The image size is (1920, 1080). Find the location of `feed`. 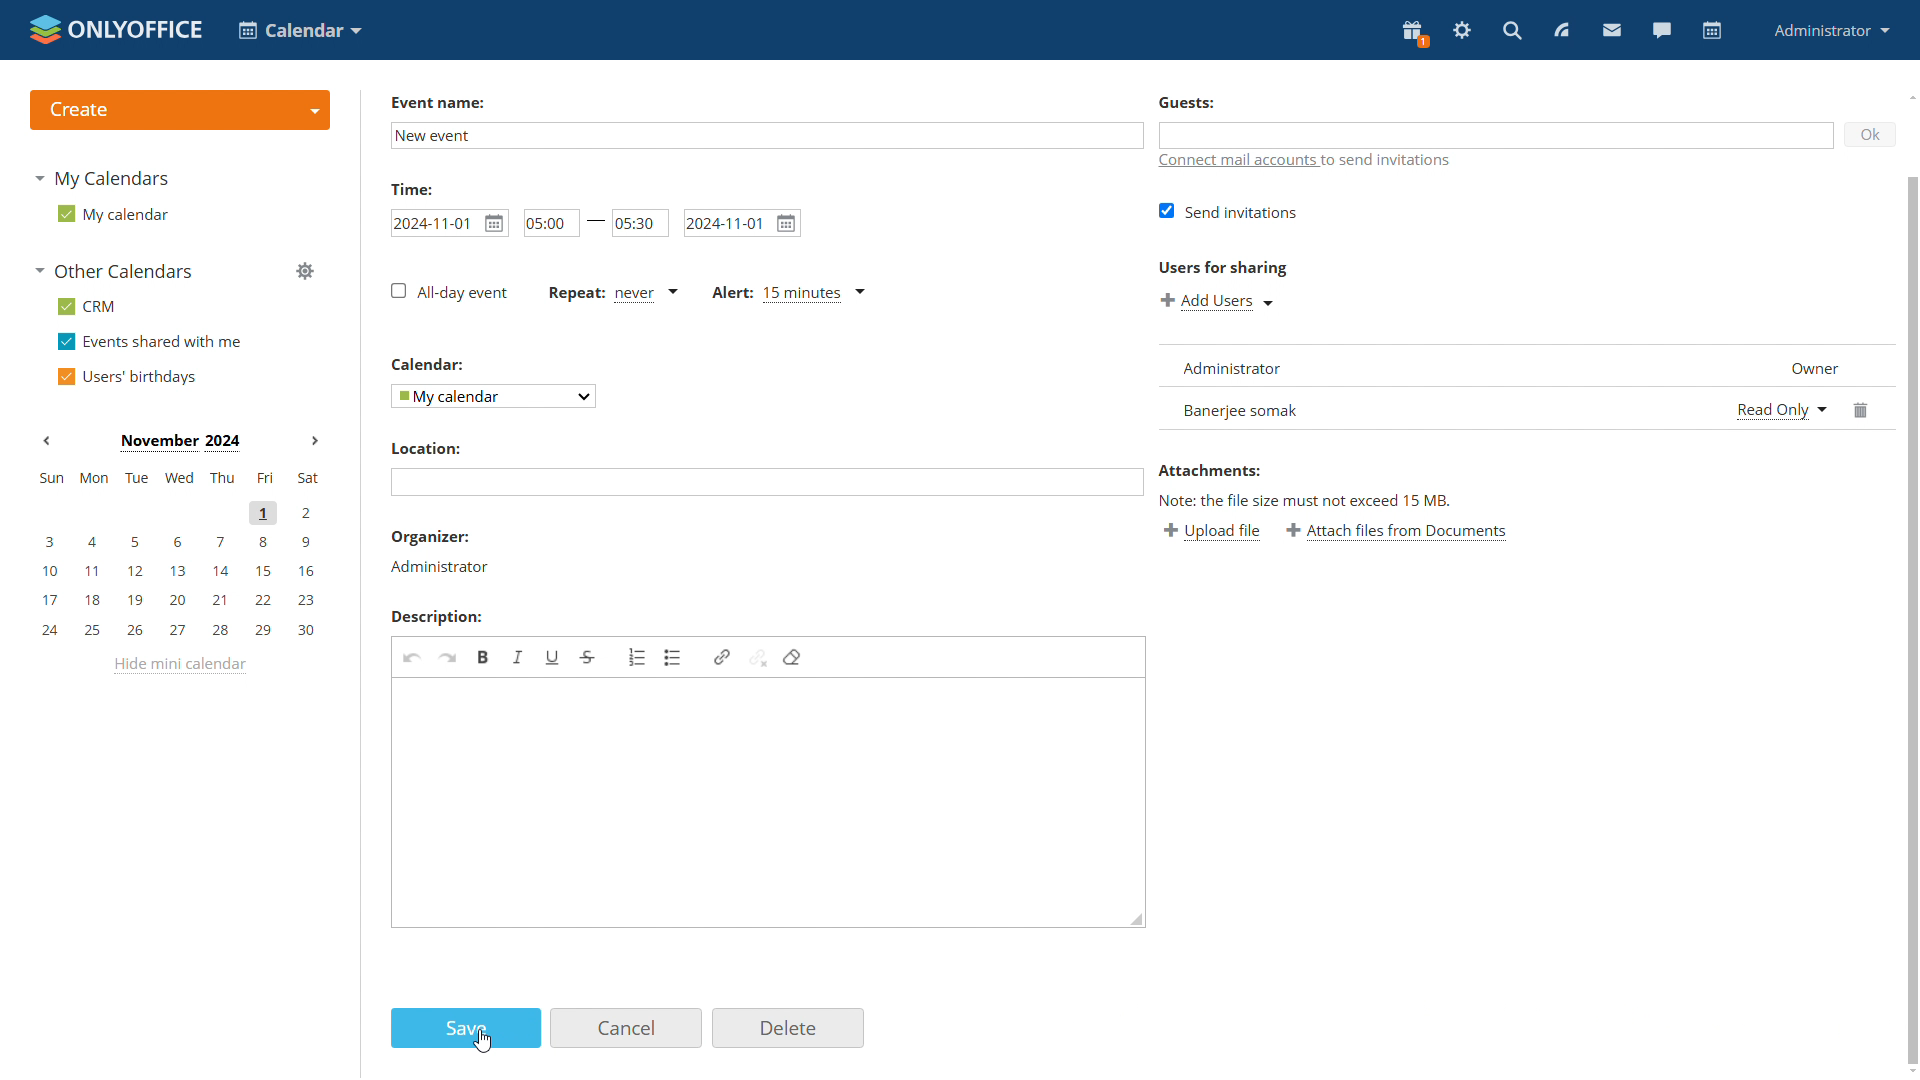

feed is located at coordinates (1559, 30).